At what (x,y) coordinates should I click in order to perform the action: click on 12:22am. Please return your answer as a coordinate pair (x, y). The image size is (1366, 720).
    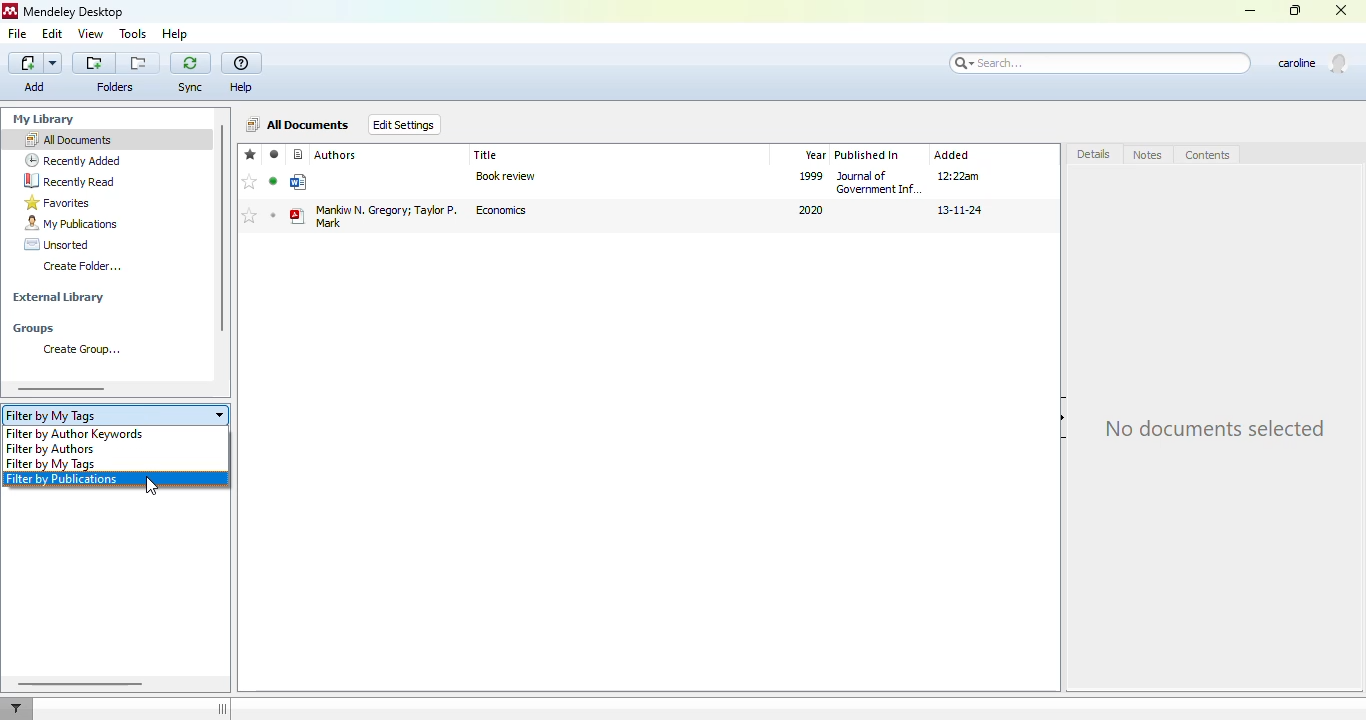
    Looking at the image, I should click on (960, 175).